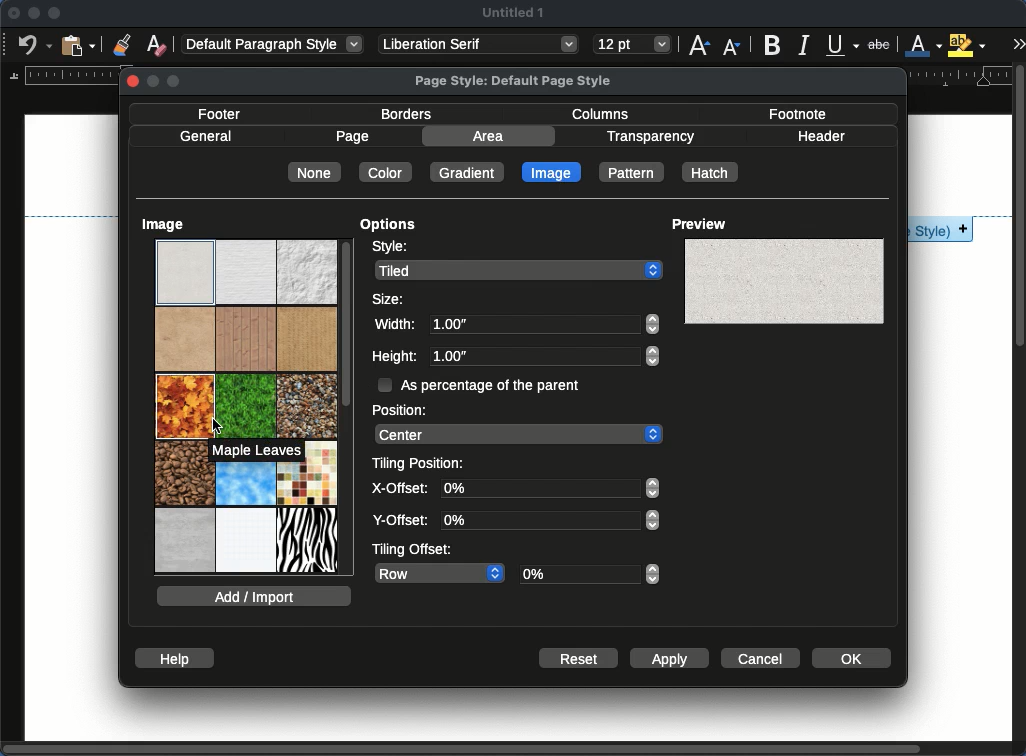 This screenshot has width=1026, height=756. What do you see at coordinates (174, 658) in the screenshot?
I see `help` at bounding box center [174, 658].